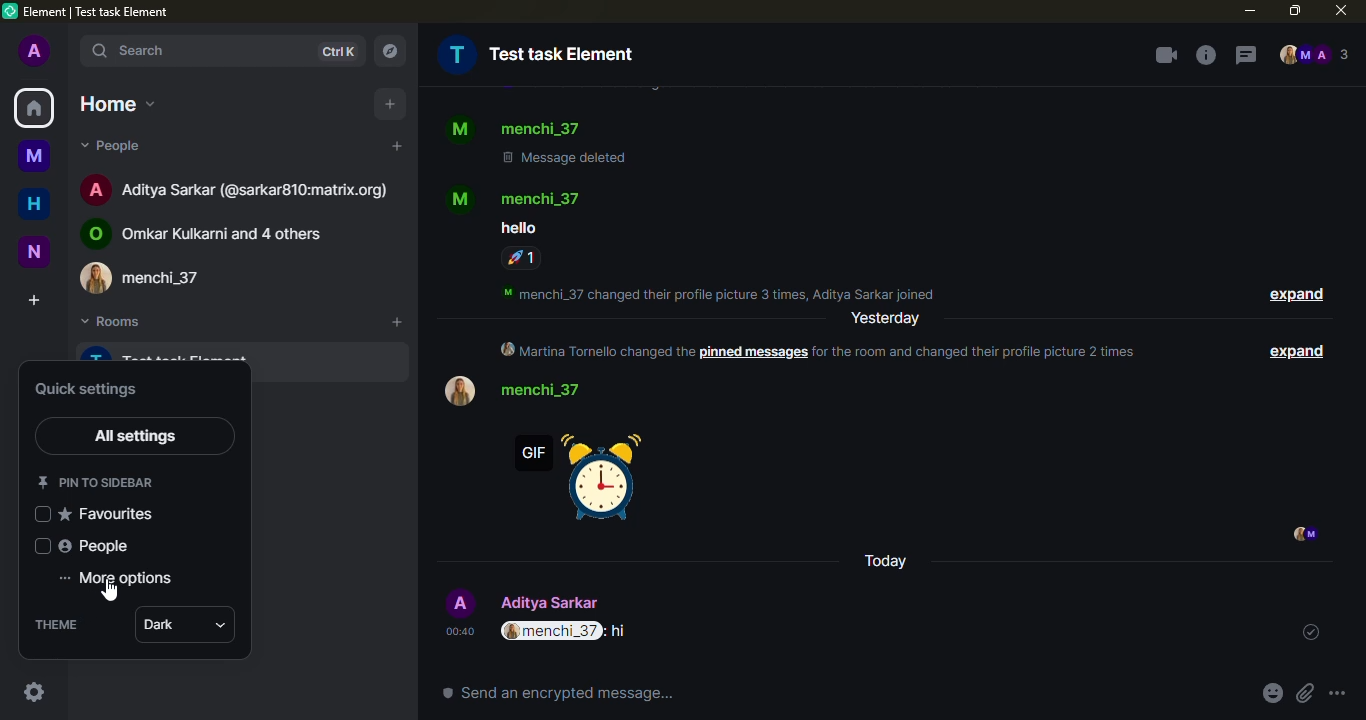 The image size is (1366, 720). Describe the element at coordinates (34, 108) in the screenshot. I see `home` at that location.